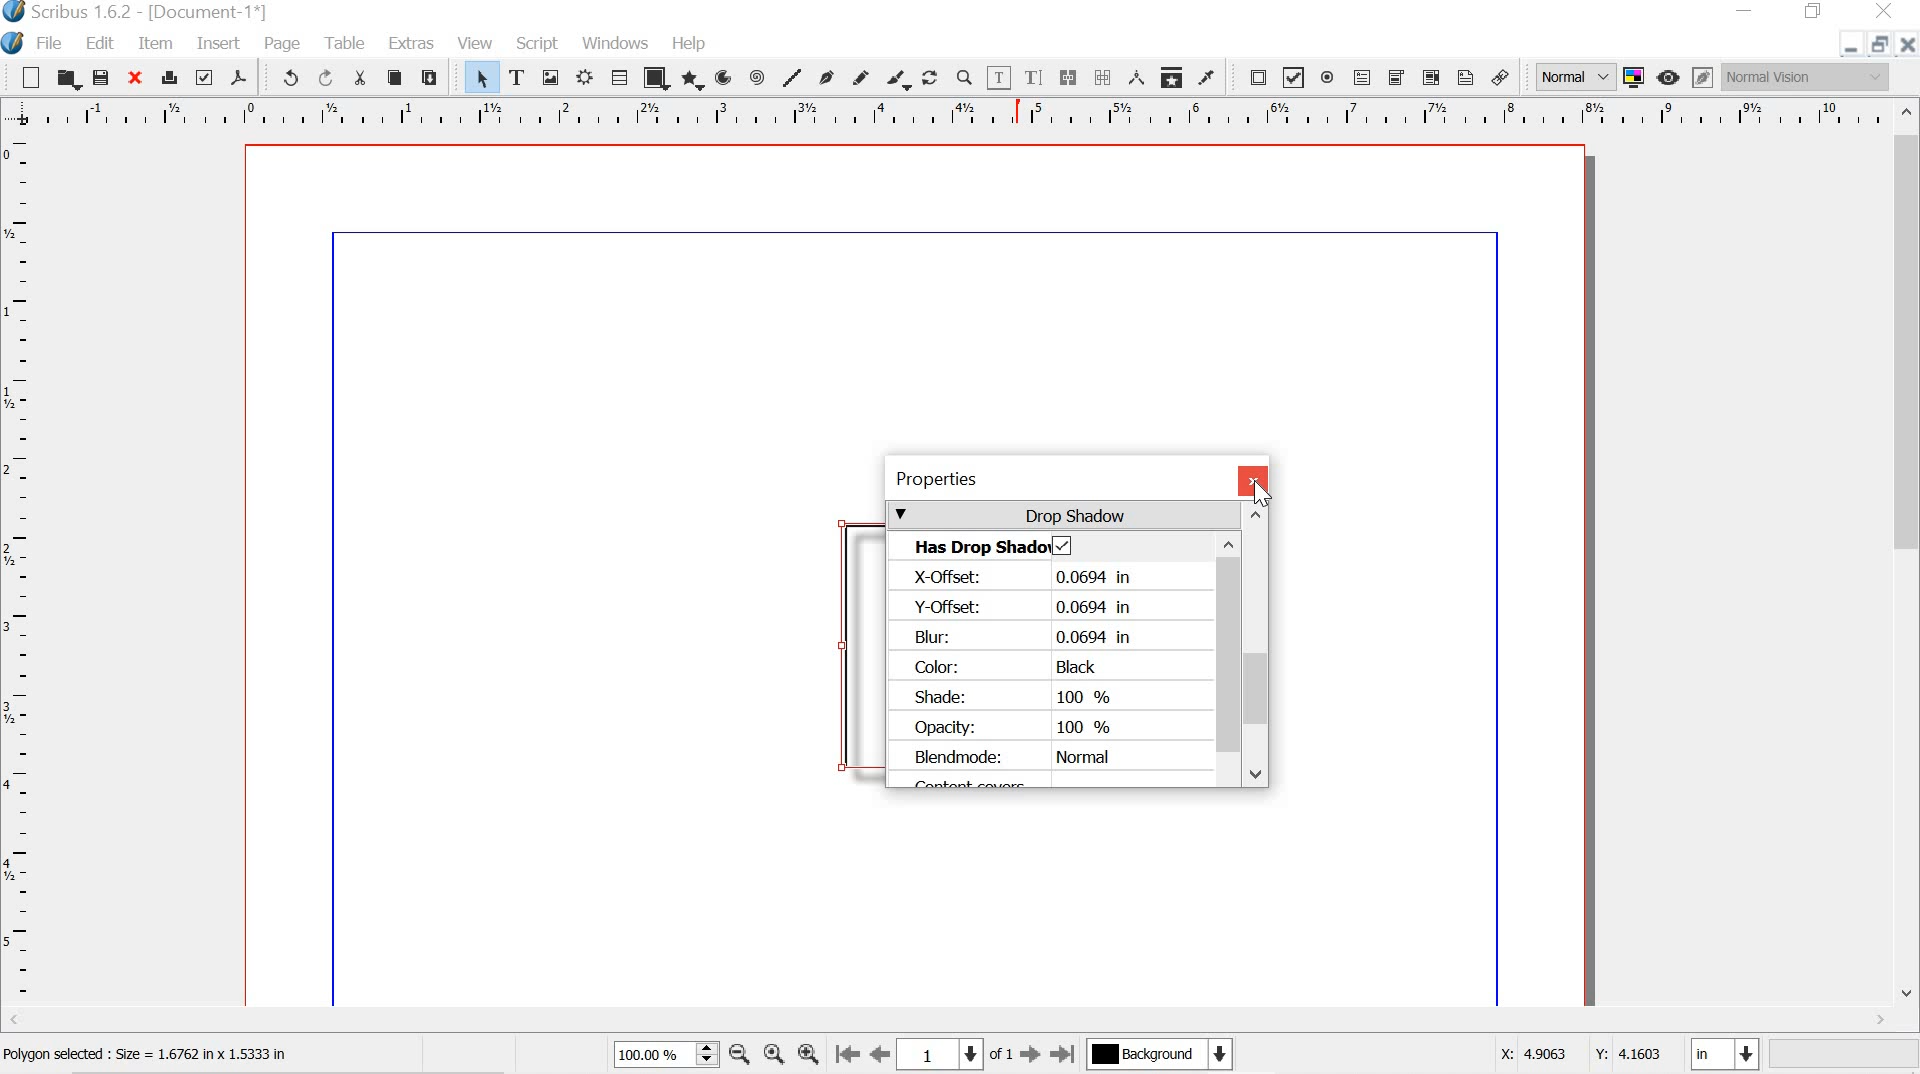  Describe the element at coordinates (410, 45) in the screenshot. I see `EXTRAS` at that location.